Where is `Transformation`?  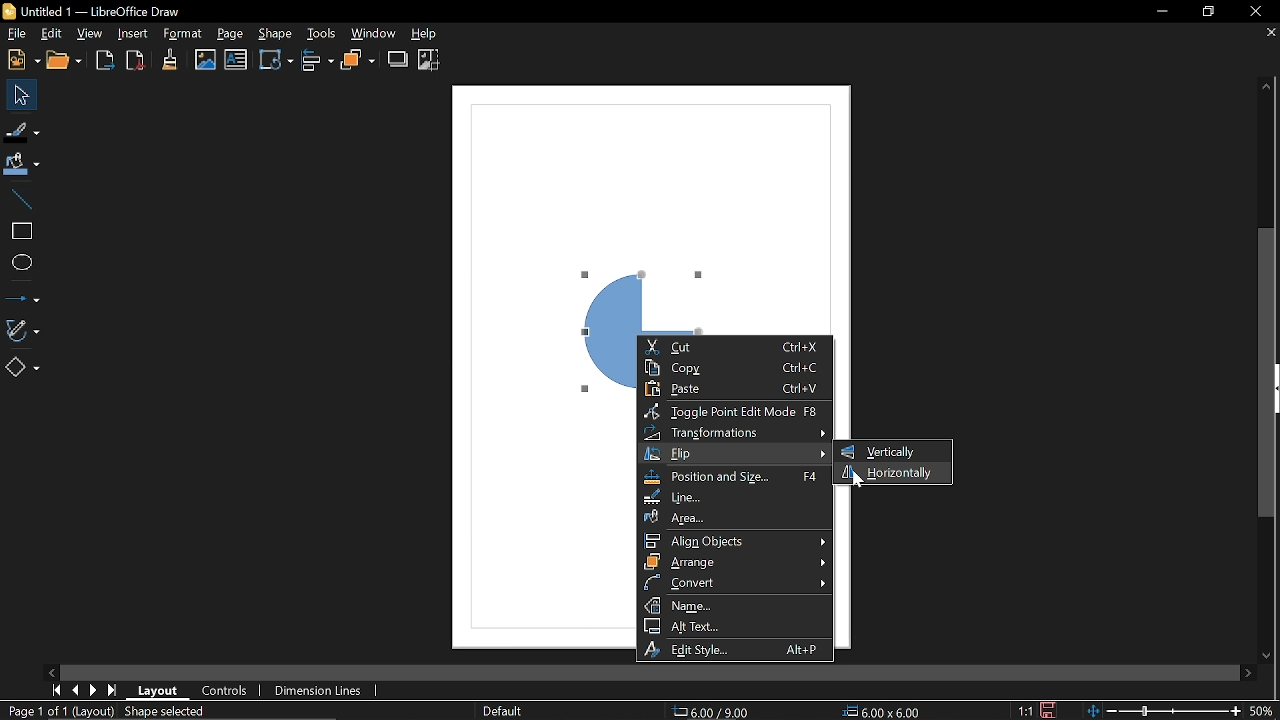 Transformation is located at coordinates (275, 60).